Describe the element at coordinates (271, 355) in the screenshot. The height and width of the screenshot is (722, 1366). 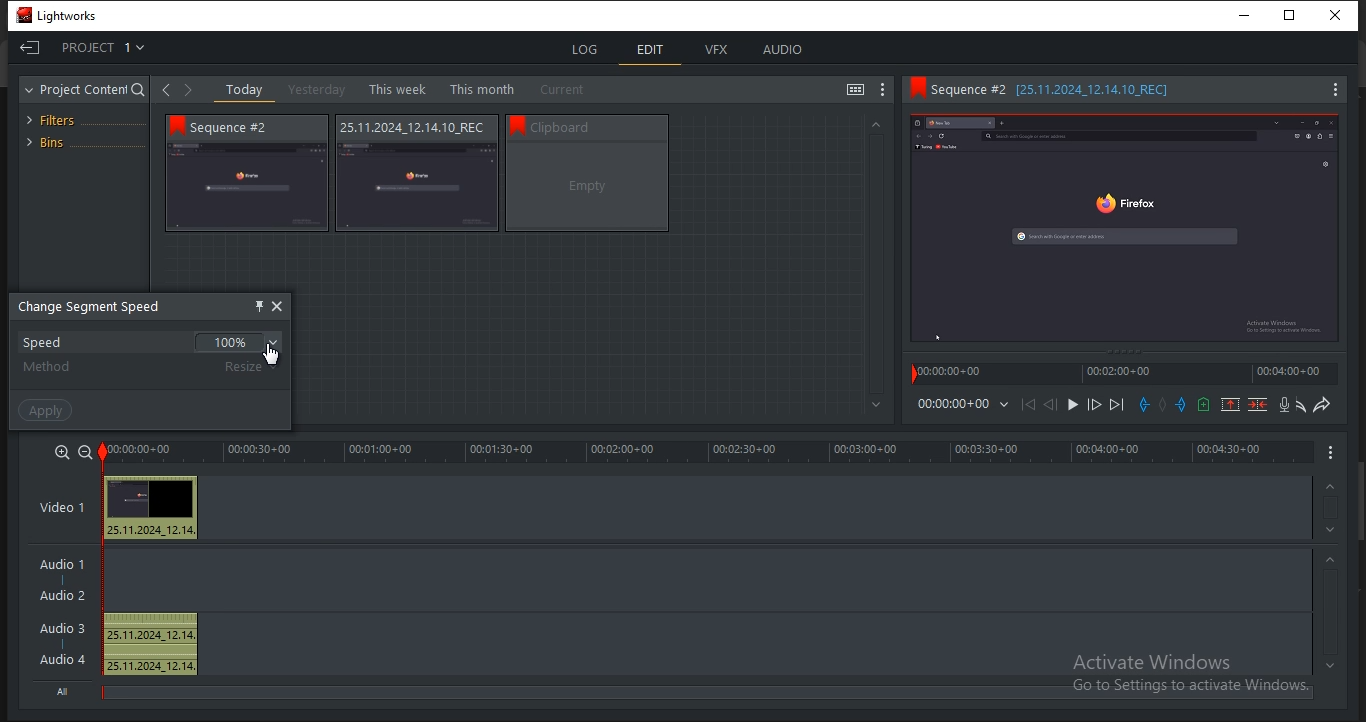
I see `pointer cursor` at that location.